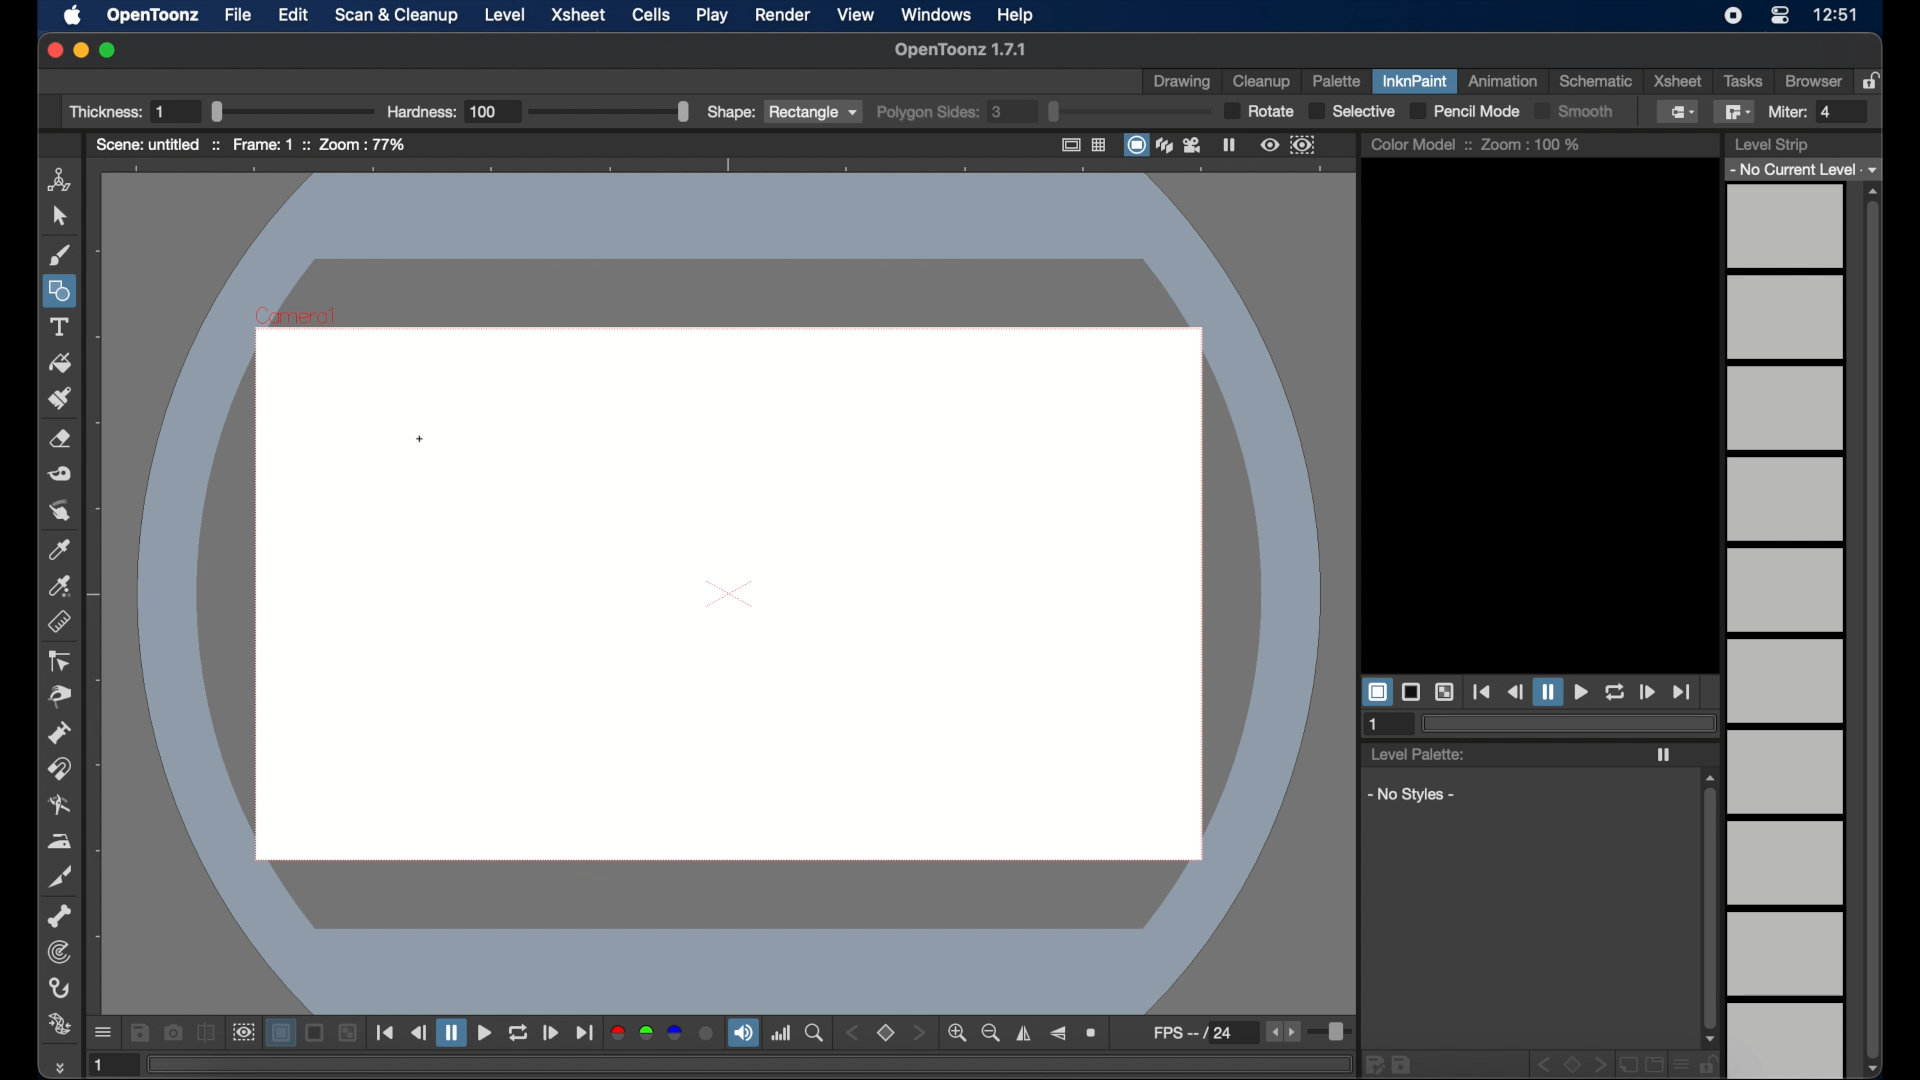  What do you see at coordinates (1584, 113) in the screenshot?
I see `Smooth` at bounding box center [1584, 113].